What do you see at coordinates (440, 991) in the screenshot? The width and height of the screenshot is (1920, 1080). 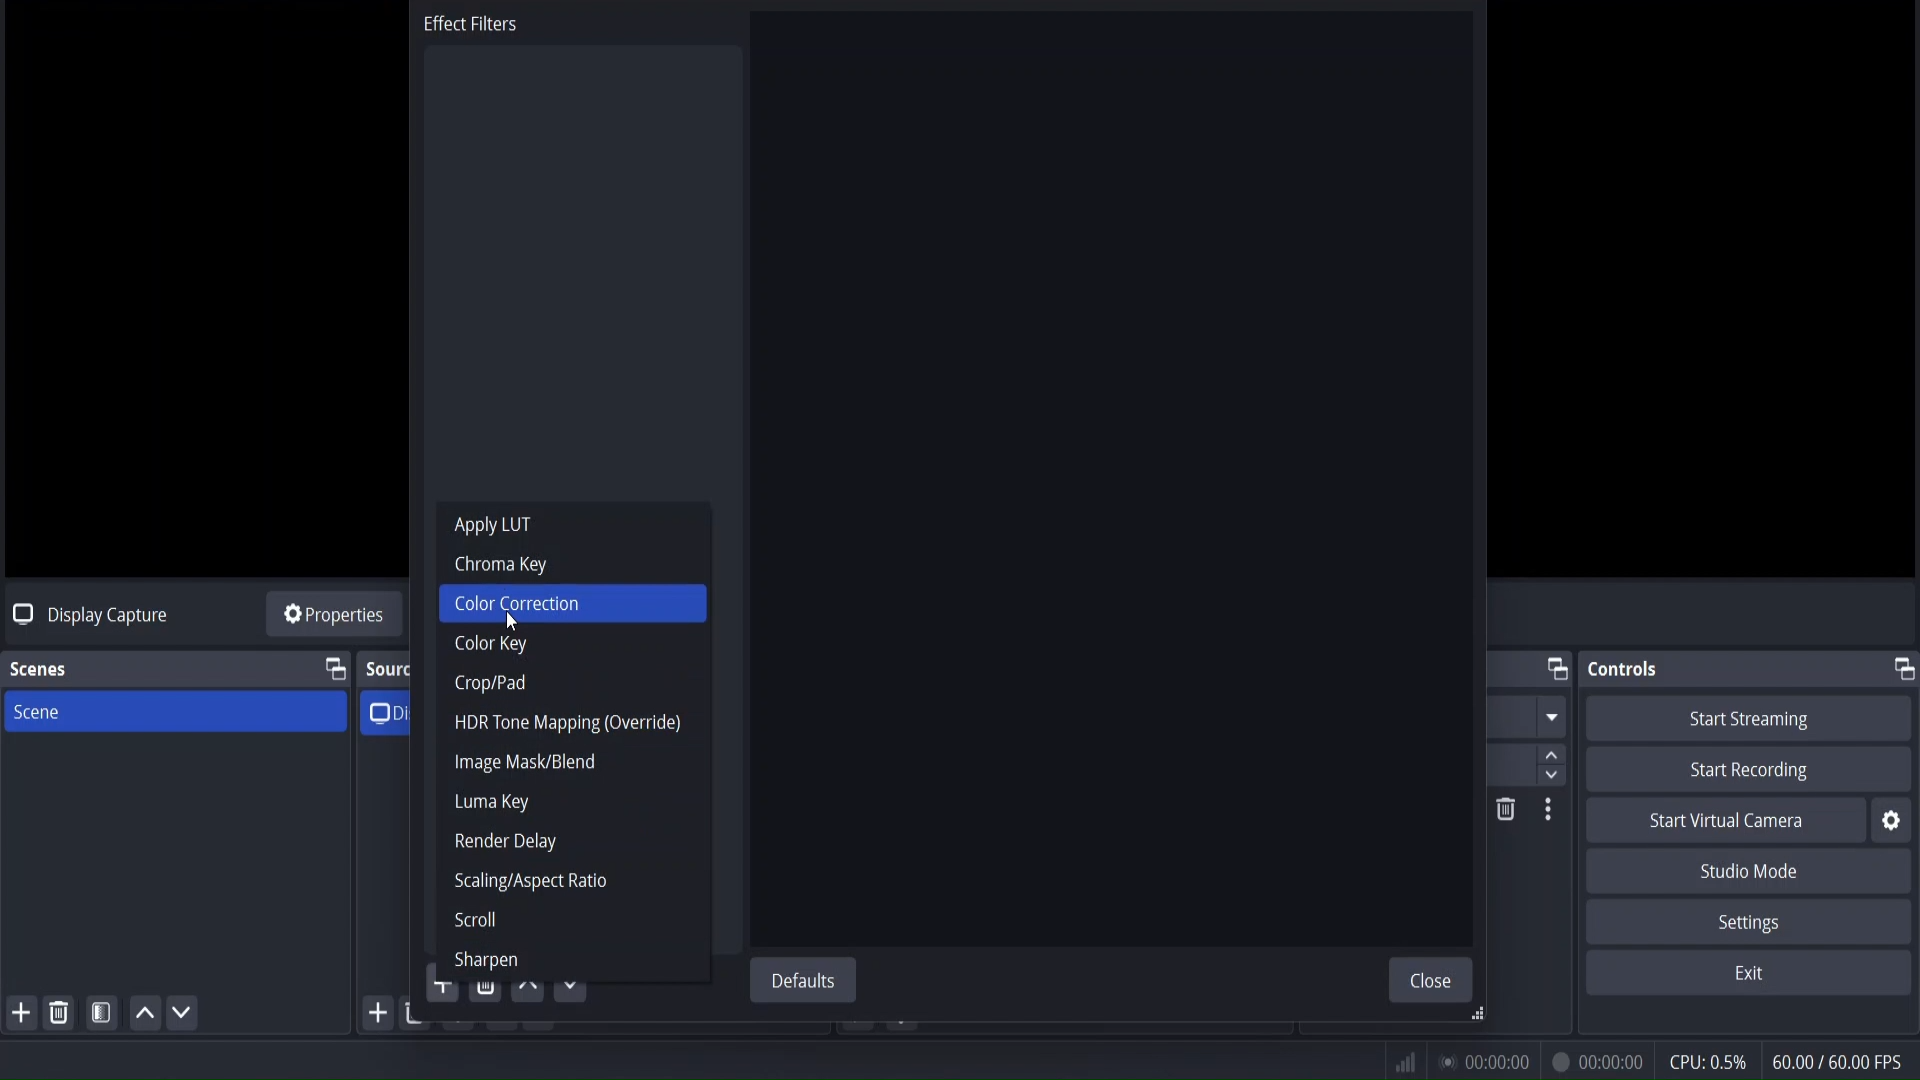 I see `add effect filter` at bounding box center [440, 991].